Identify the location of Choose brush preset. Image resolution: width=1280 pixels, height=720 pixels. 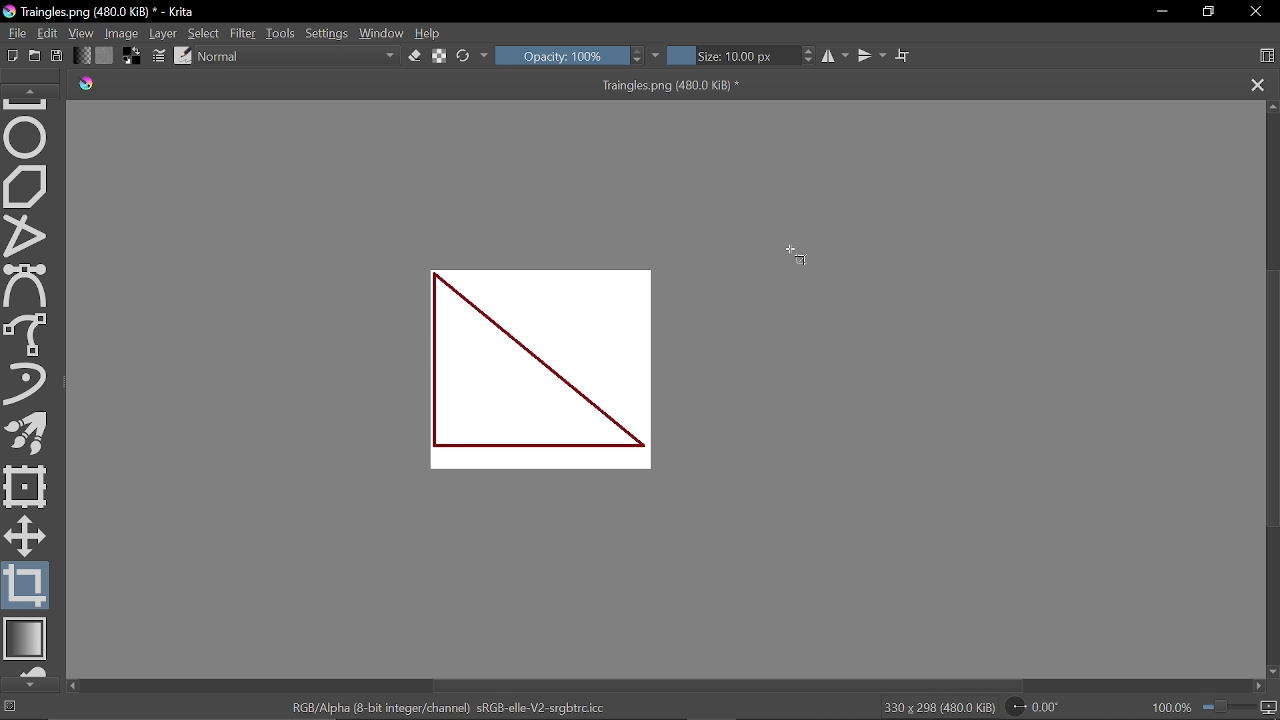
(182, 56).